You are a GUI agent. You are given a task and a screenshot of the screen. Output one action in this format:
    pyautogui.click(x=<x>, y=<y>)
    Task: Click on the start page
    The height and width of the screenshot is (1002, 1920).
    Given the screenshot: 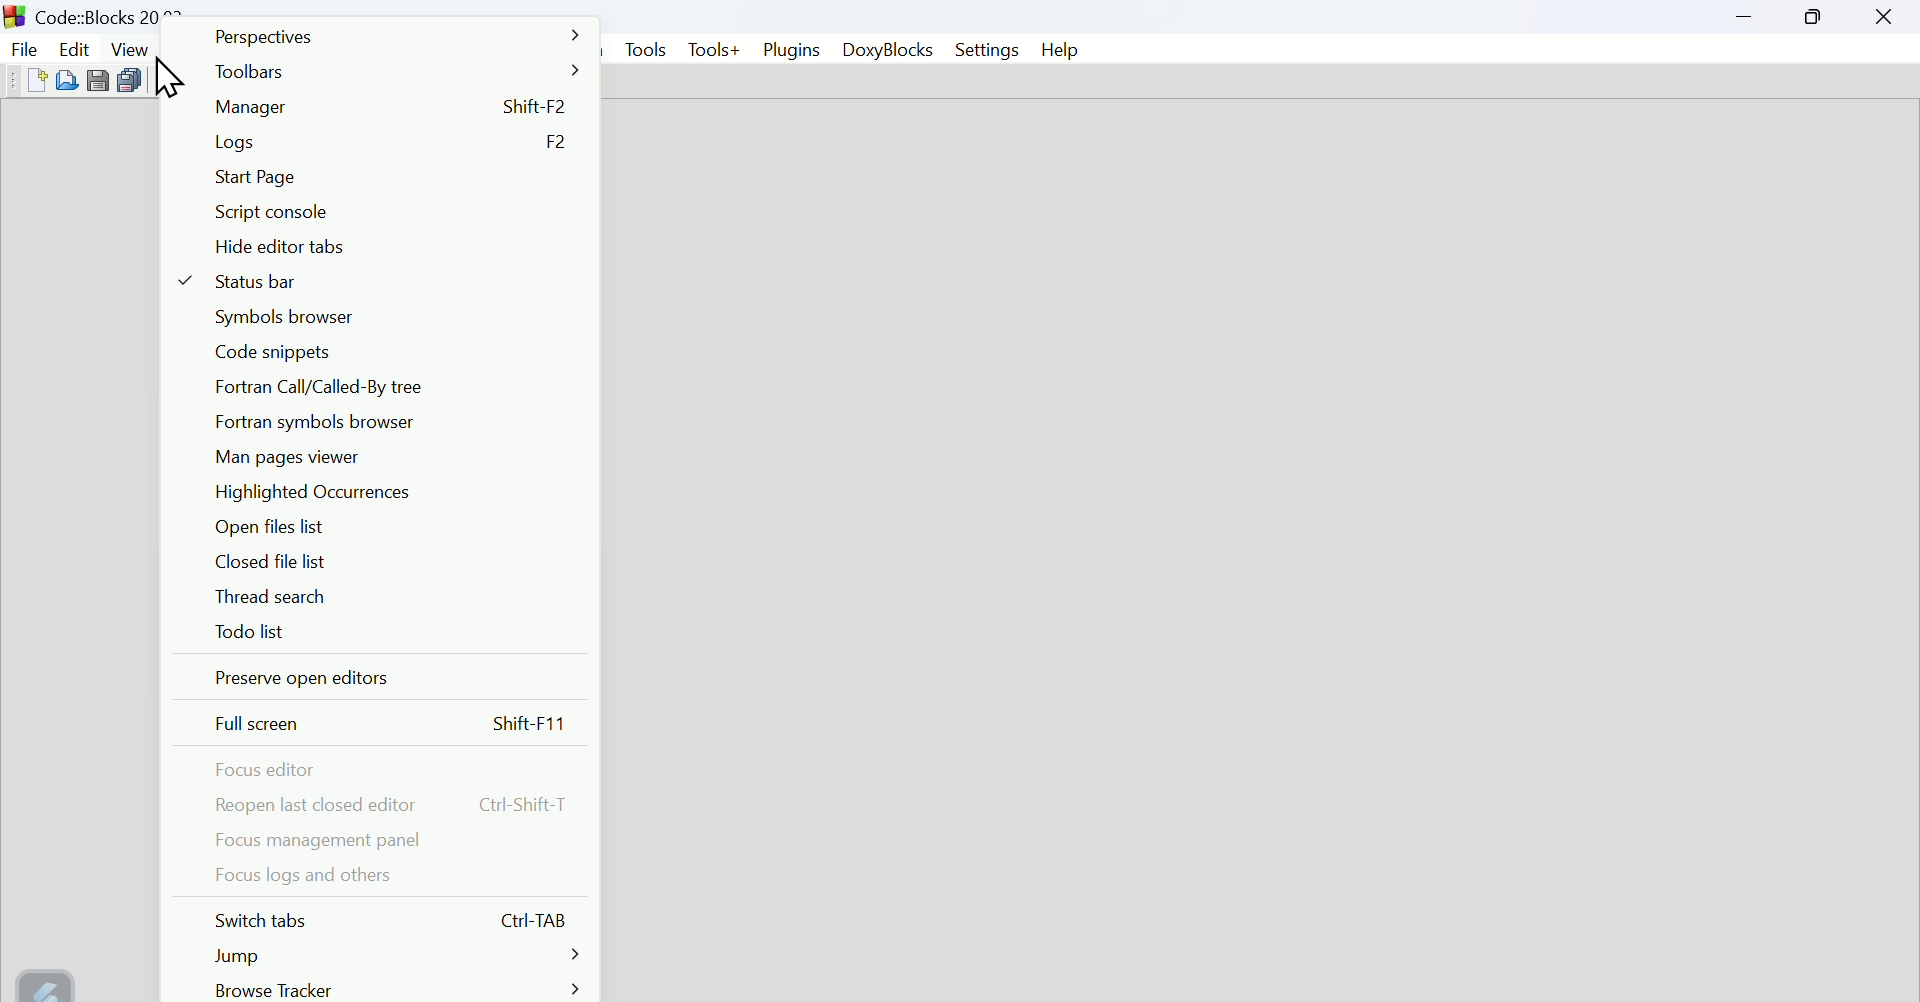 What is the action you would take?
    pyautogui.click(x=256, y=178)
    